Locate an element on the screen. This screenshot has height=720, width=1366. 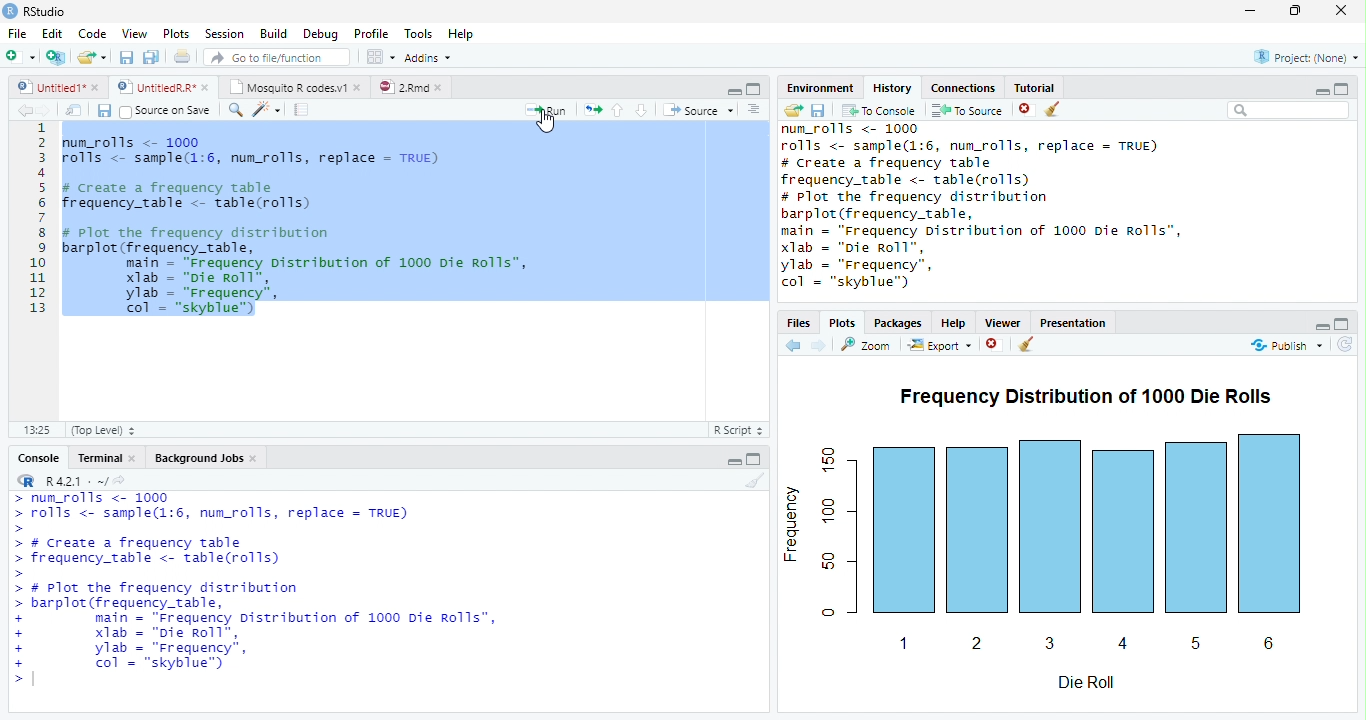
Ungitied1* is located at coordinates (57, 87).